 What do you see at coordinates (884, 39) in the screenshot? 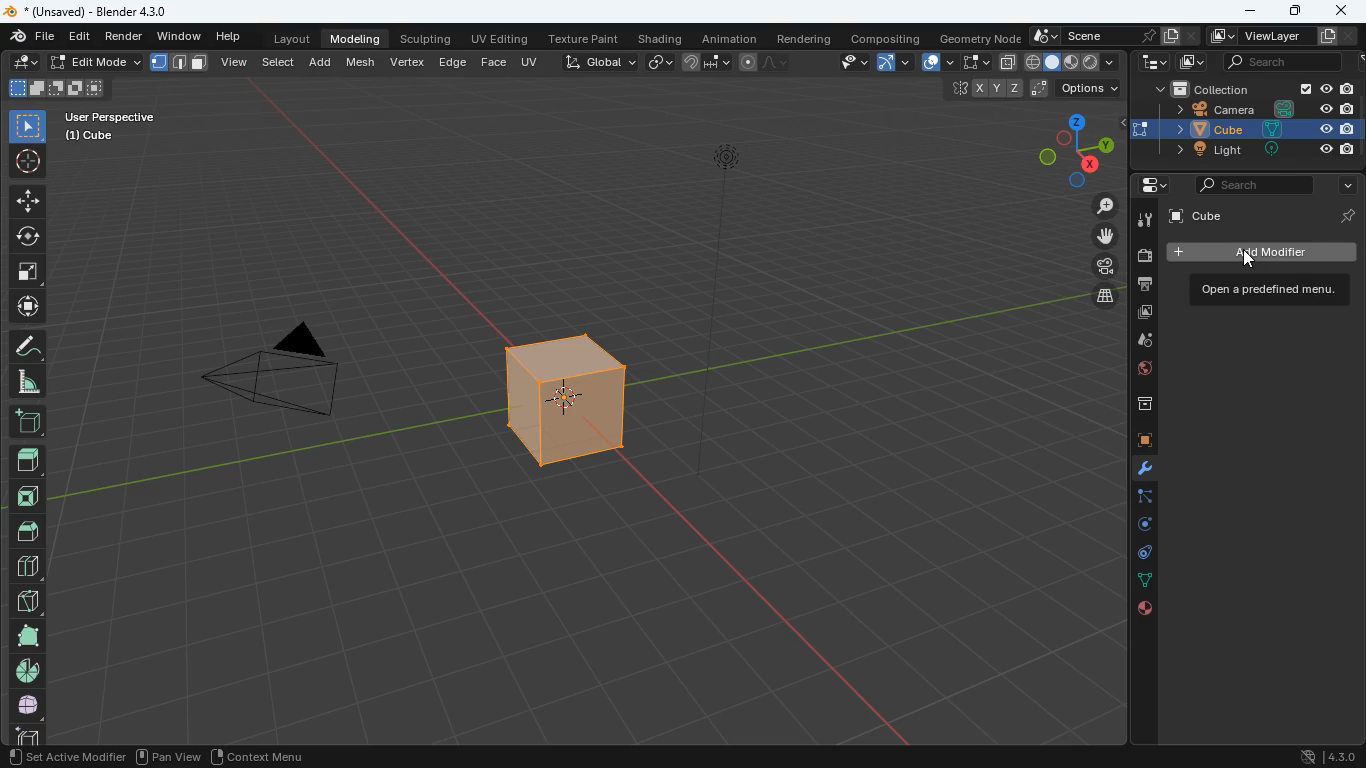
I see `compositing` at bounding box center [884, 39].